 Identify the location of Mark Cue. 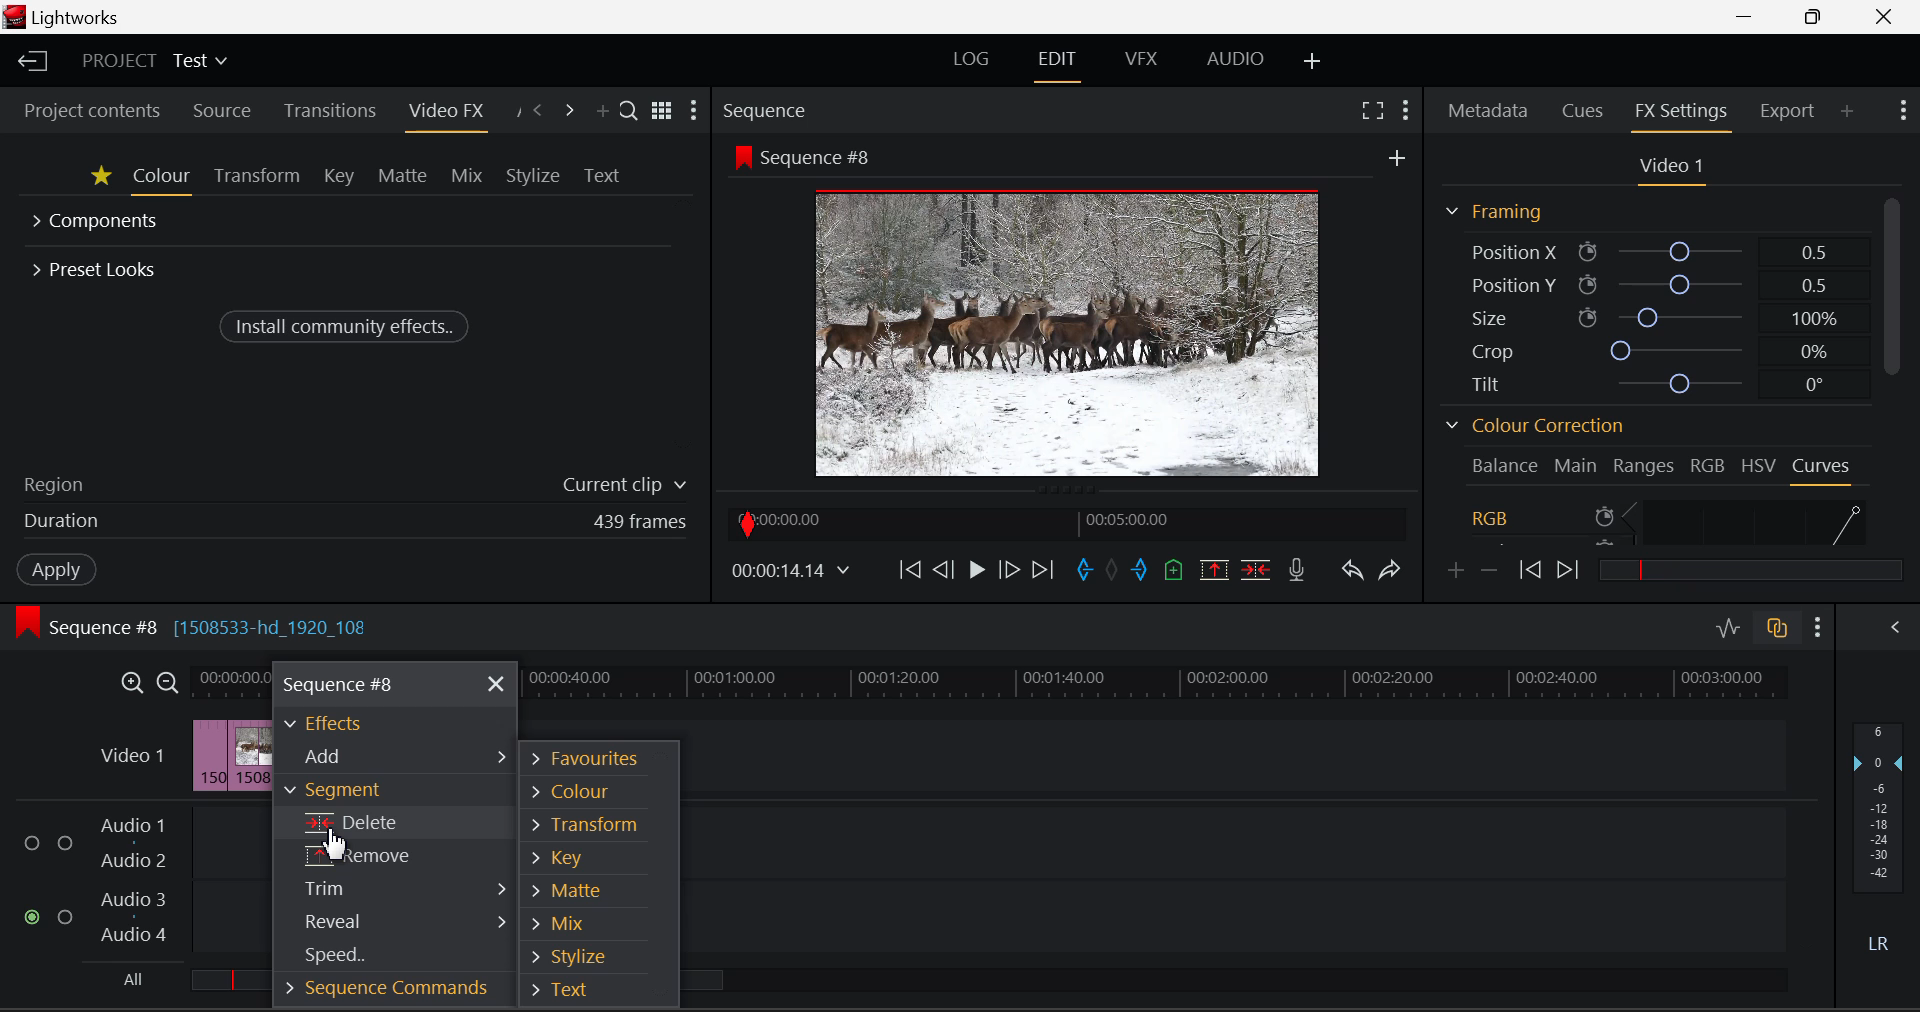
(1171, 573).